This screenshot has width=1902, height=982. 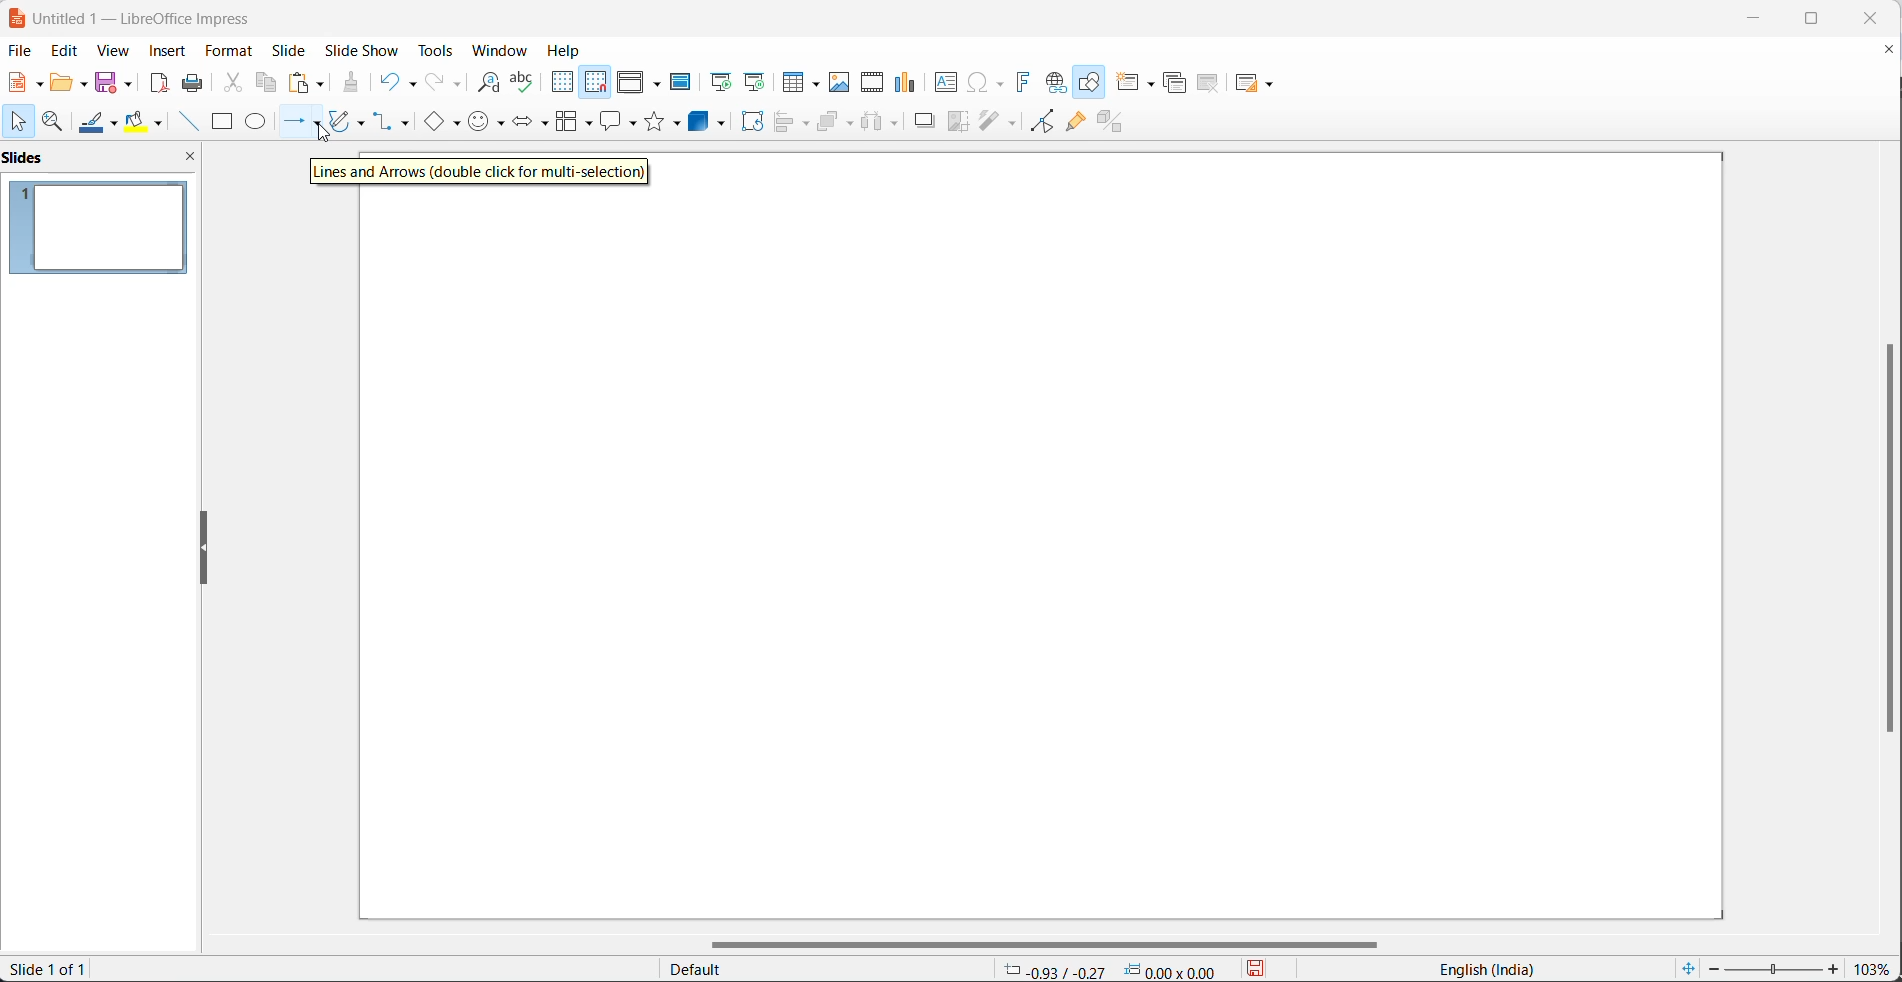 I want to click on undo, so click(x=397, y=81).